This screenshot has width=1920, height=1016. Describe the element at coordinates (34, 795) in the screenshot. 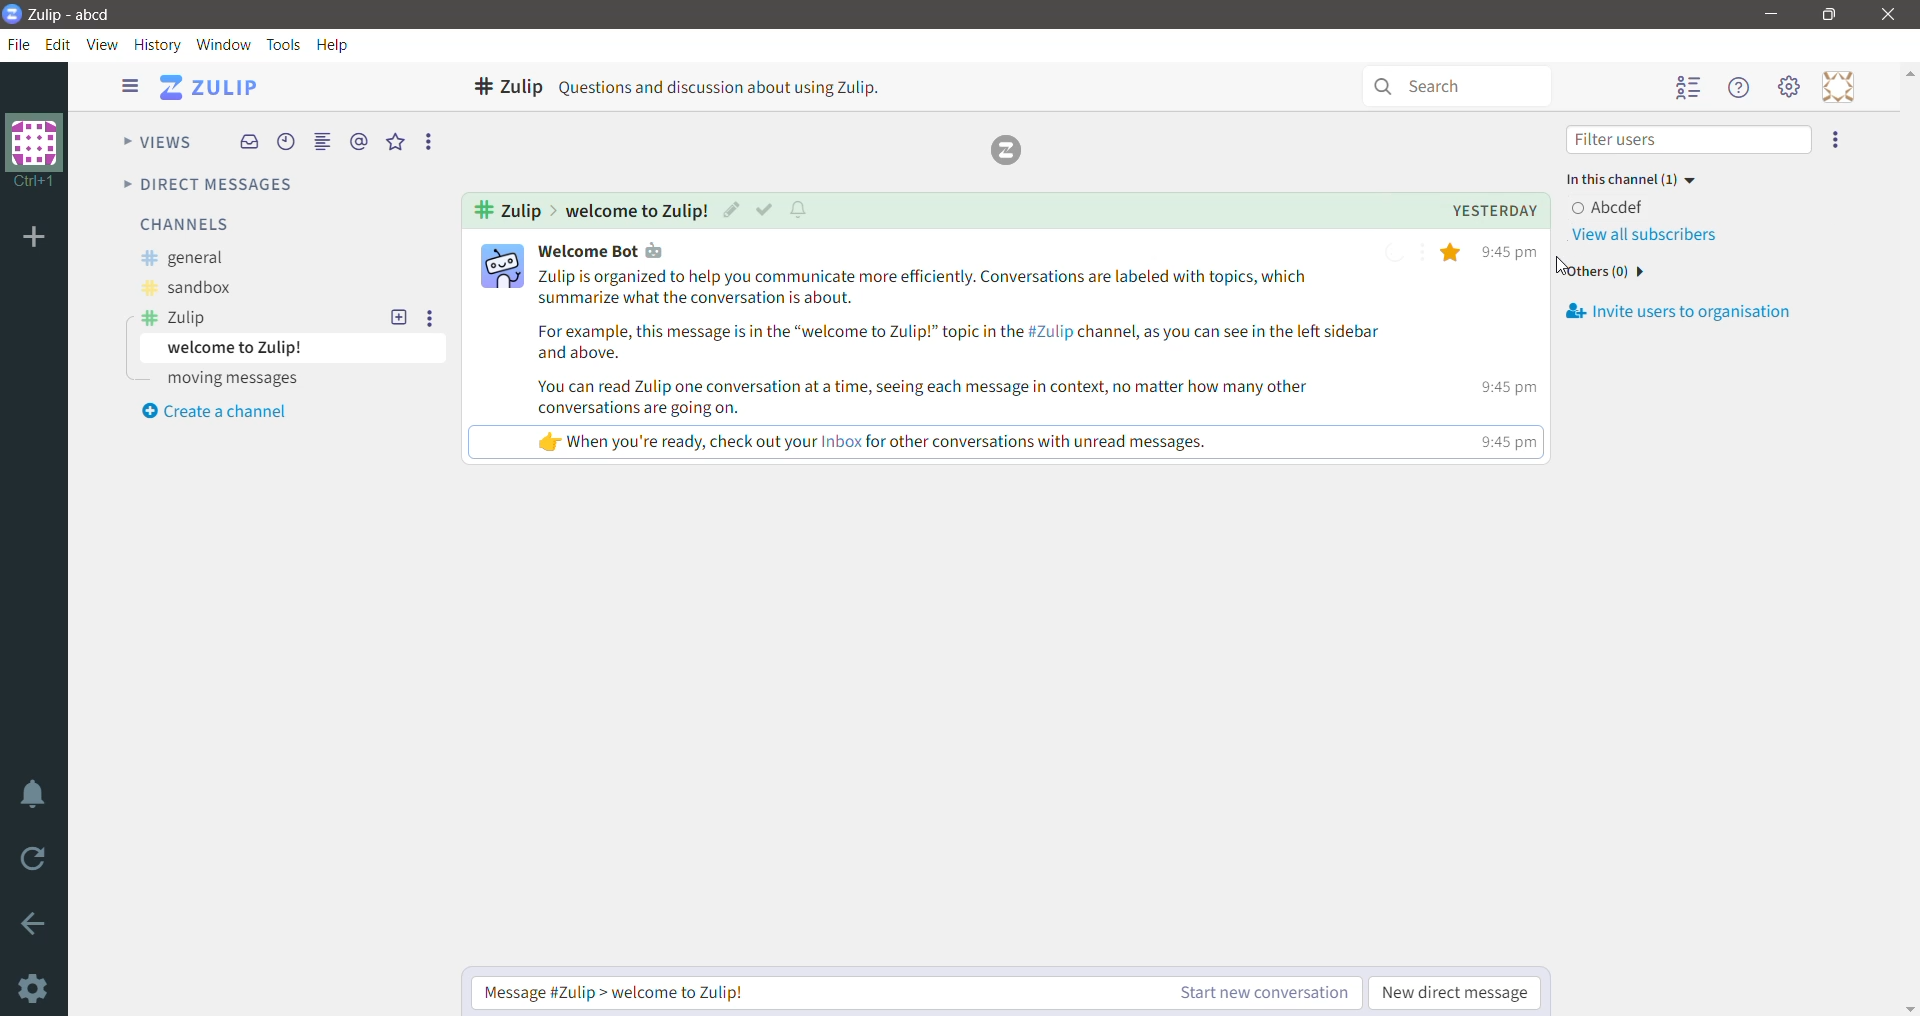

I see `Enable Do Not Disturb` at that location.